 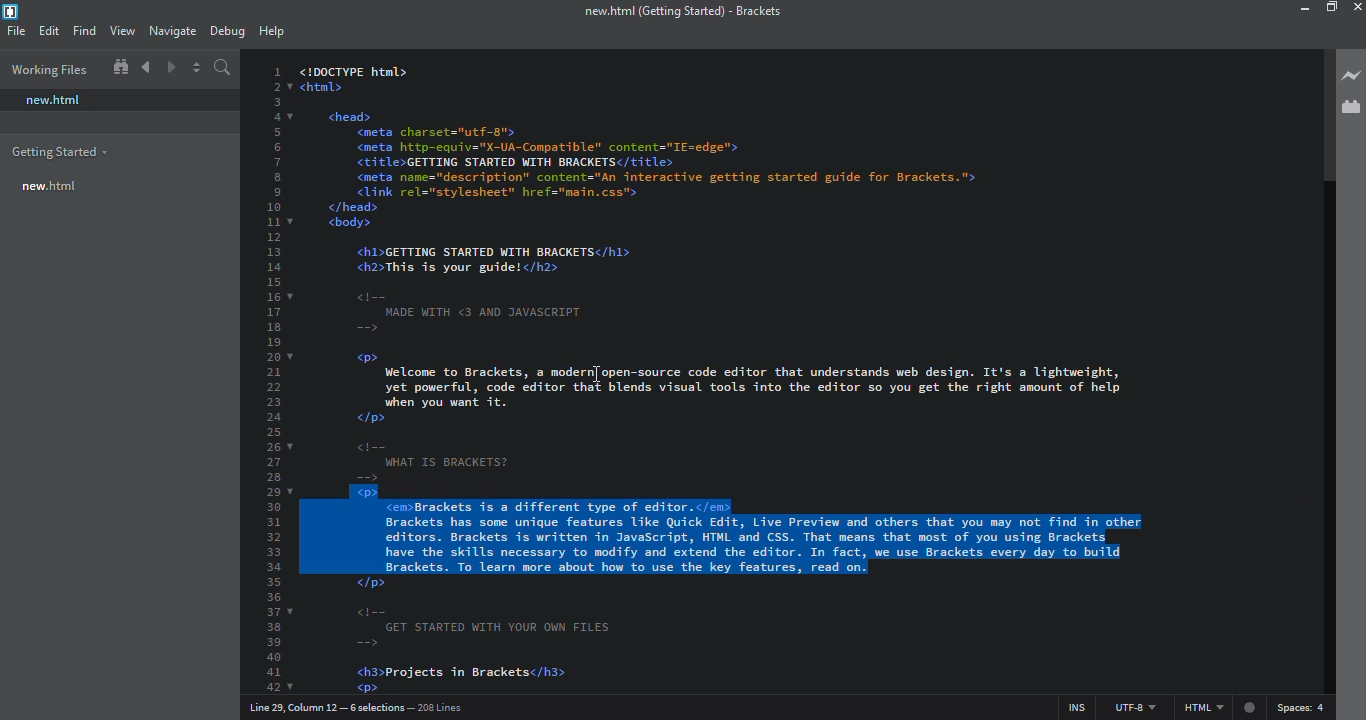 What do you see at coordinates (1214, 706) in the screenshot?
I see `html` at bounding box center [1214, 706].